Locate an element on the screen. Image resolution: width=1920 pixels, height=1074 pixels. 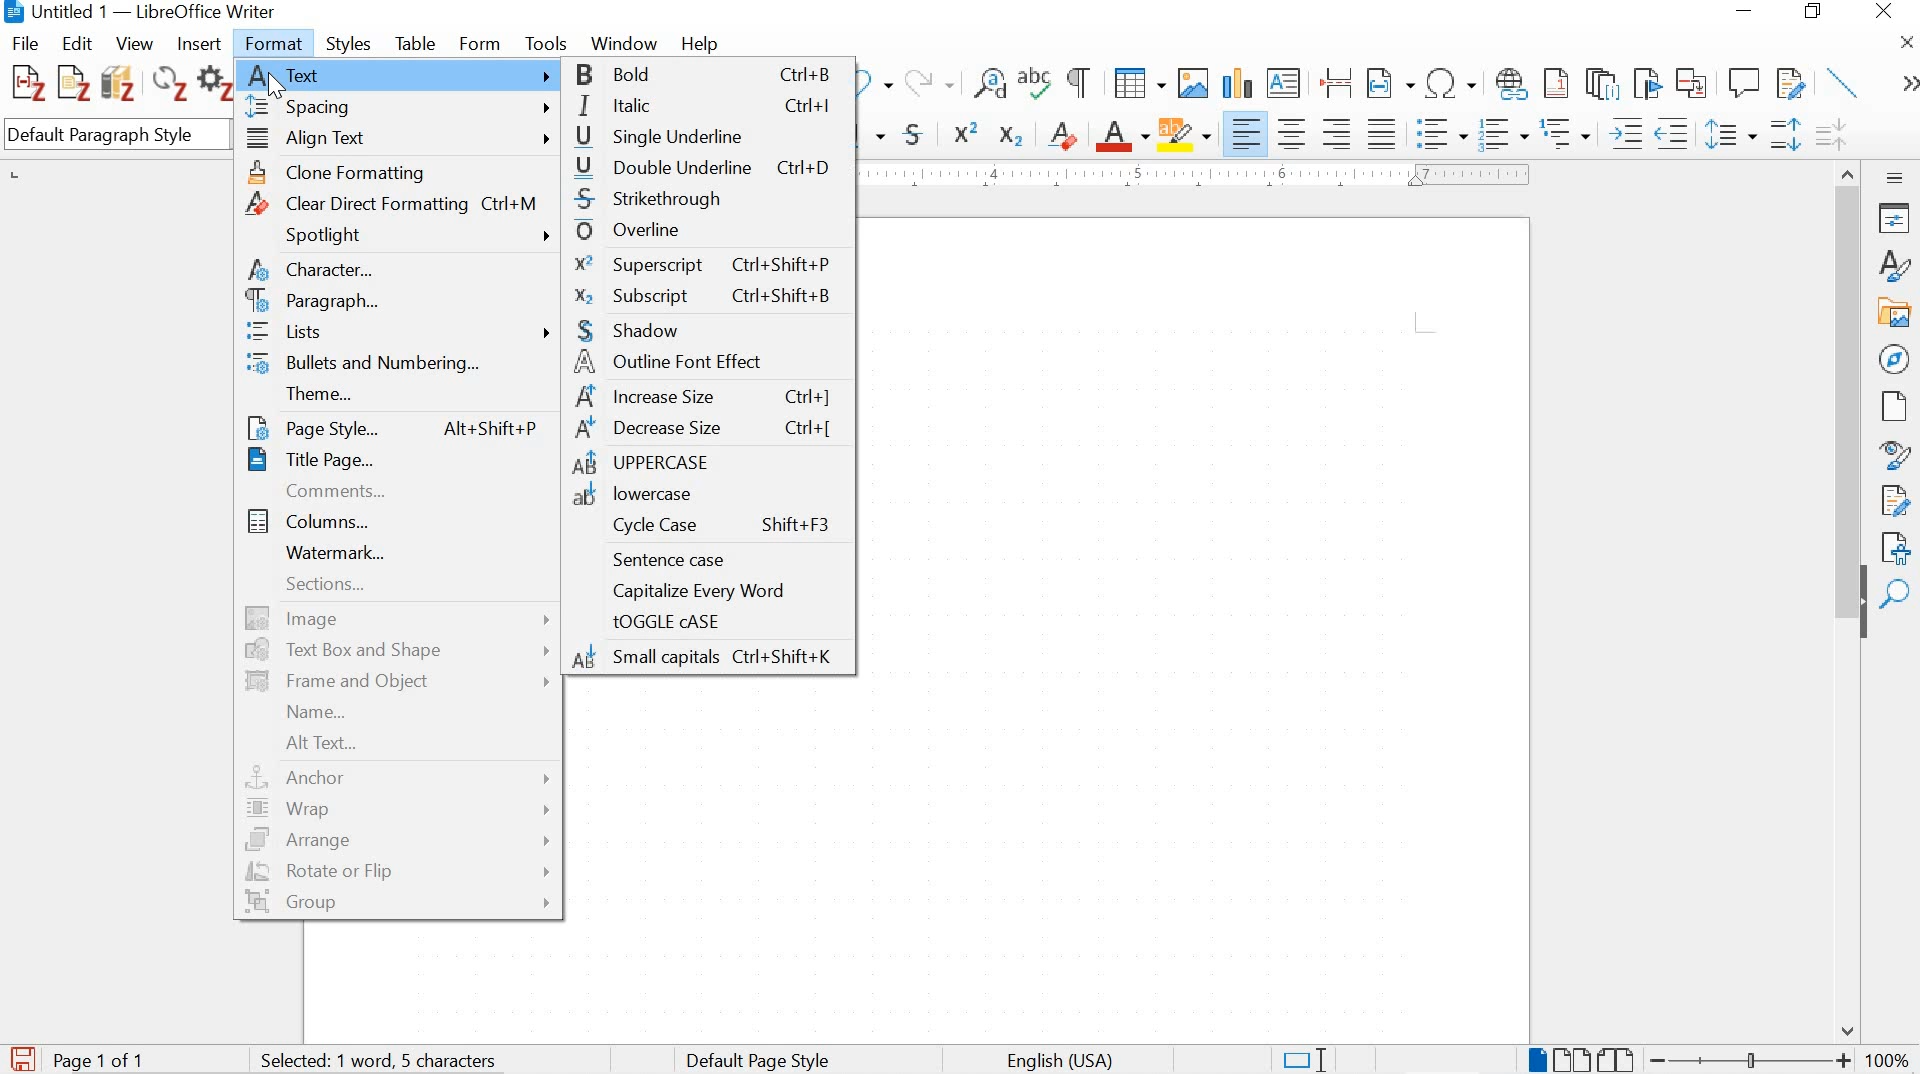
close document is located at coordinates (1907, 41).